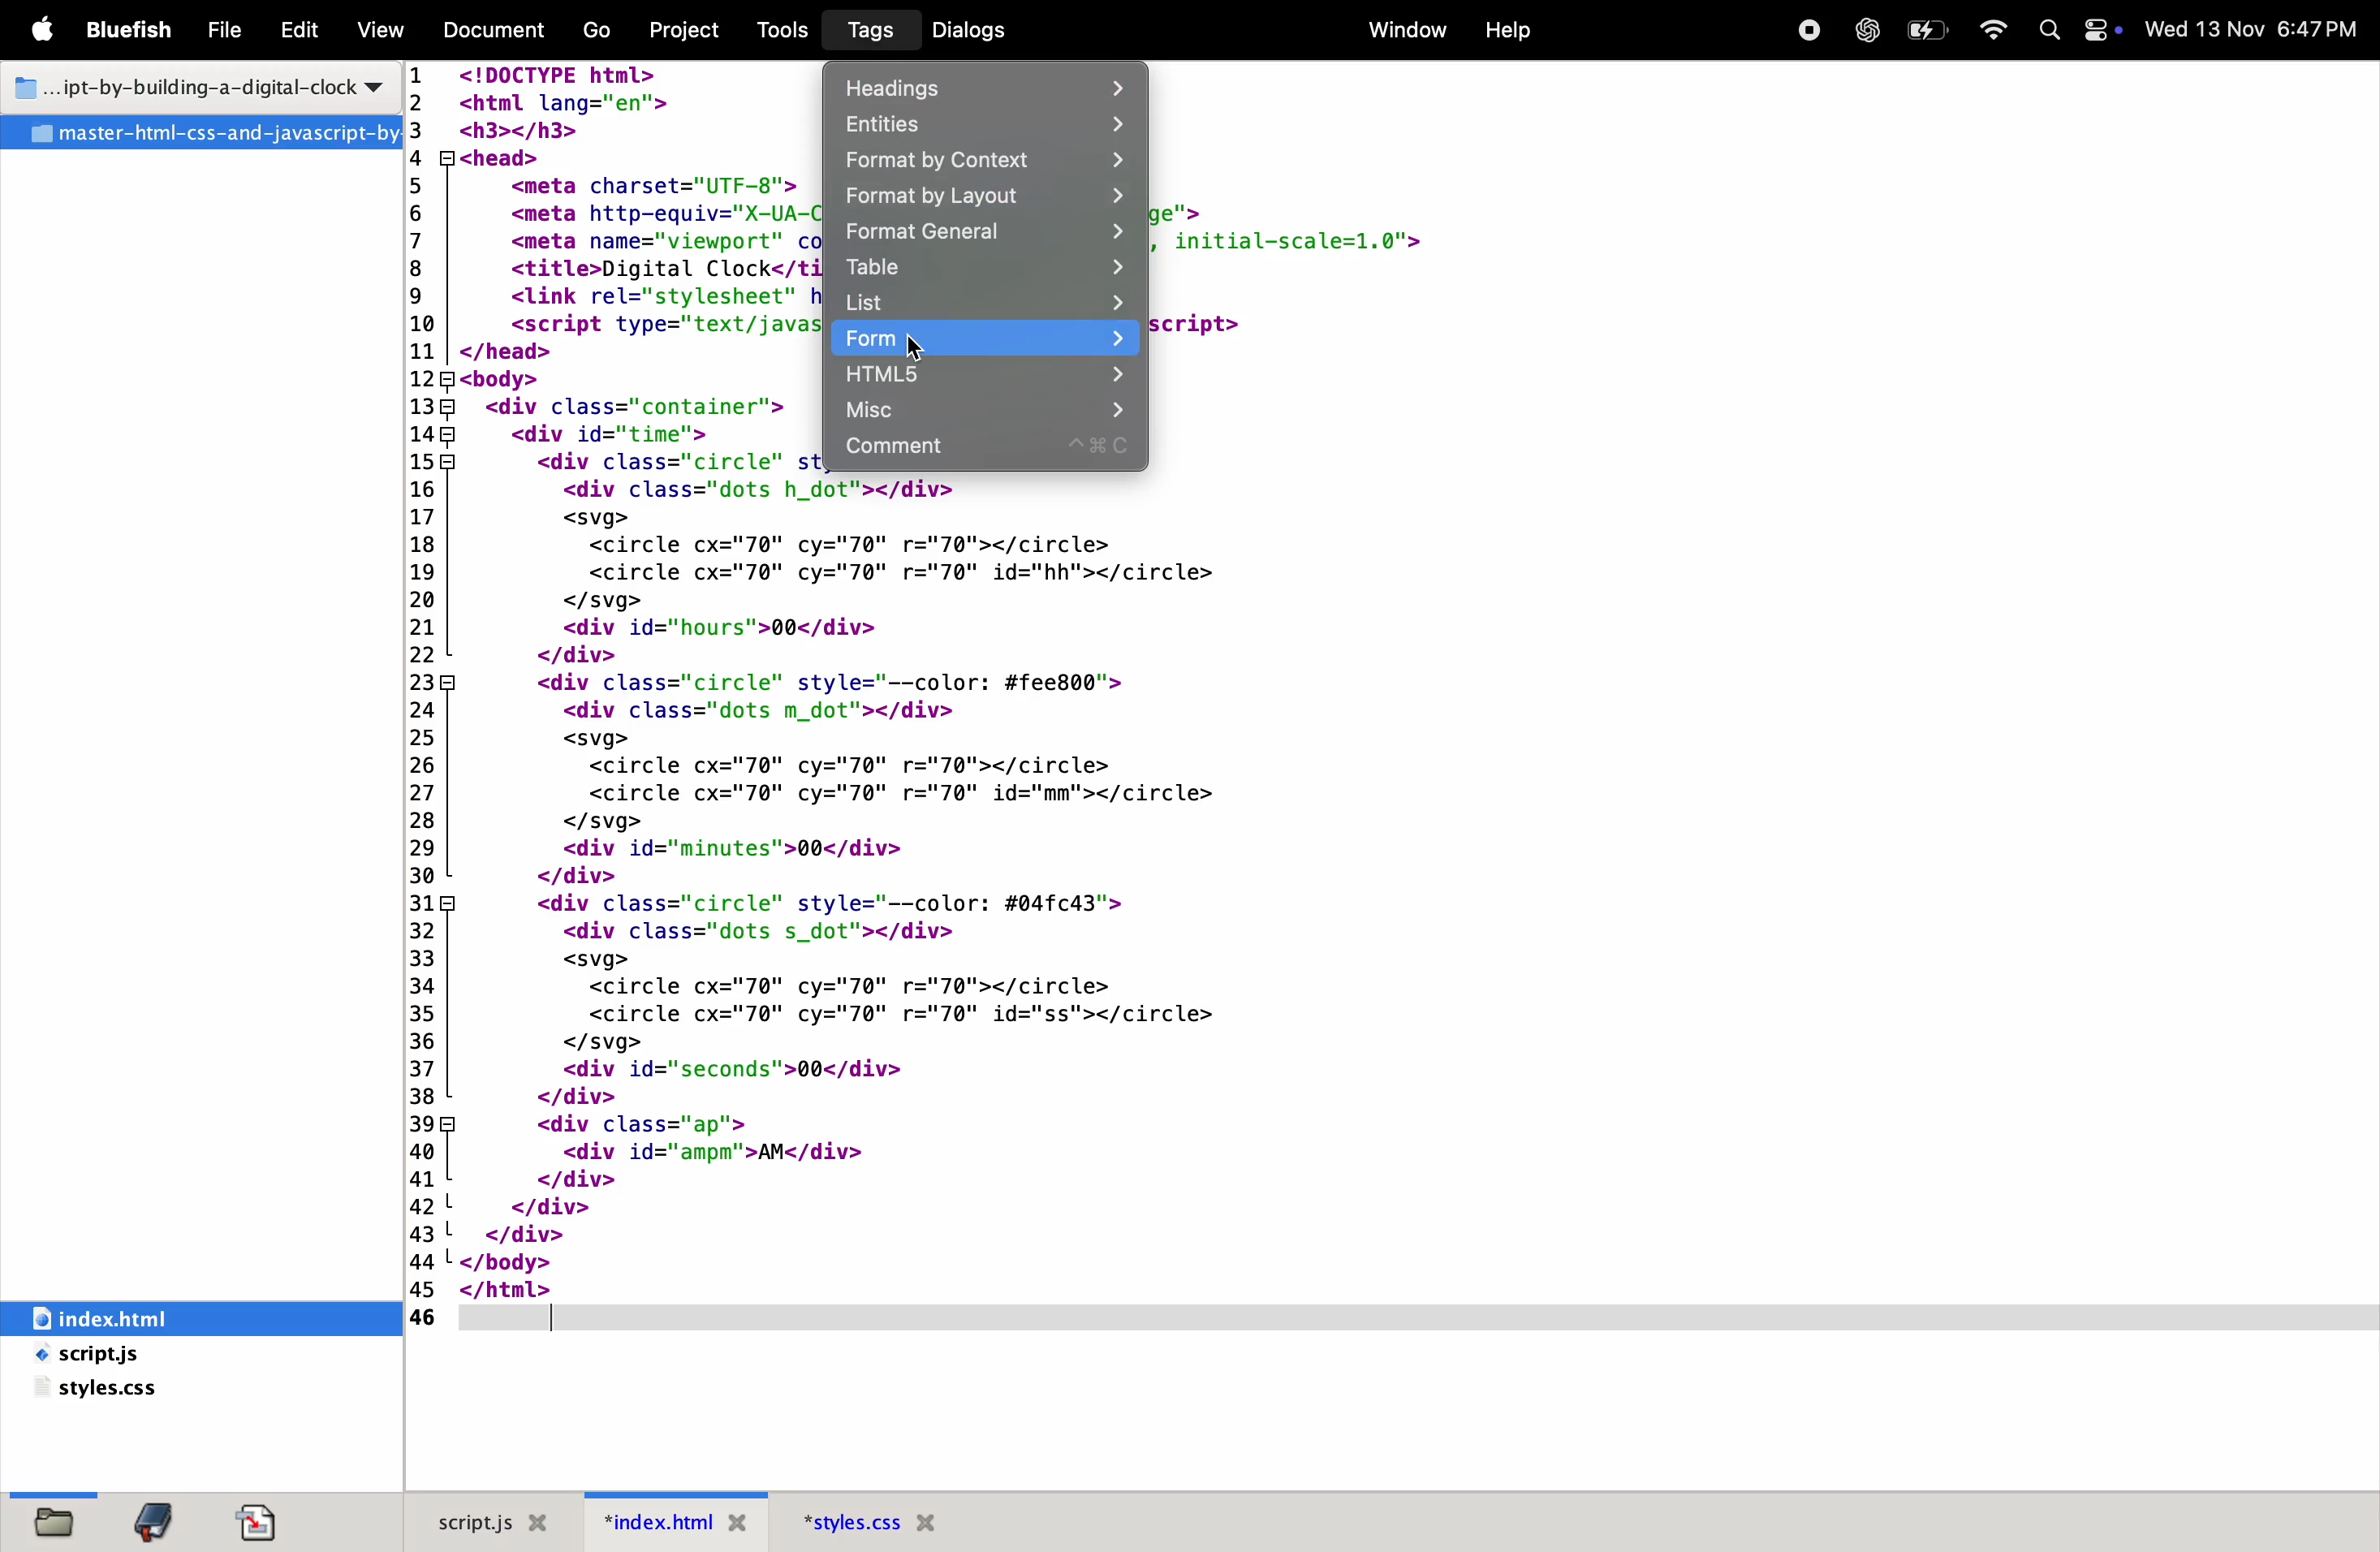  I want to click on record, so click(1803, 30).